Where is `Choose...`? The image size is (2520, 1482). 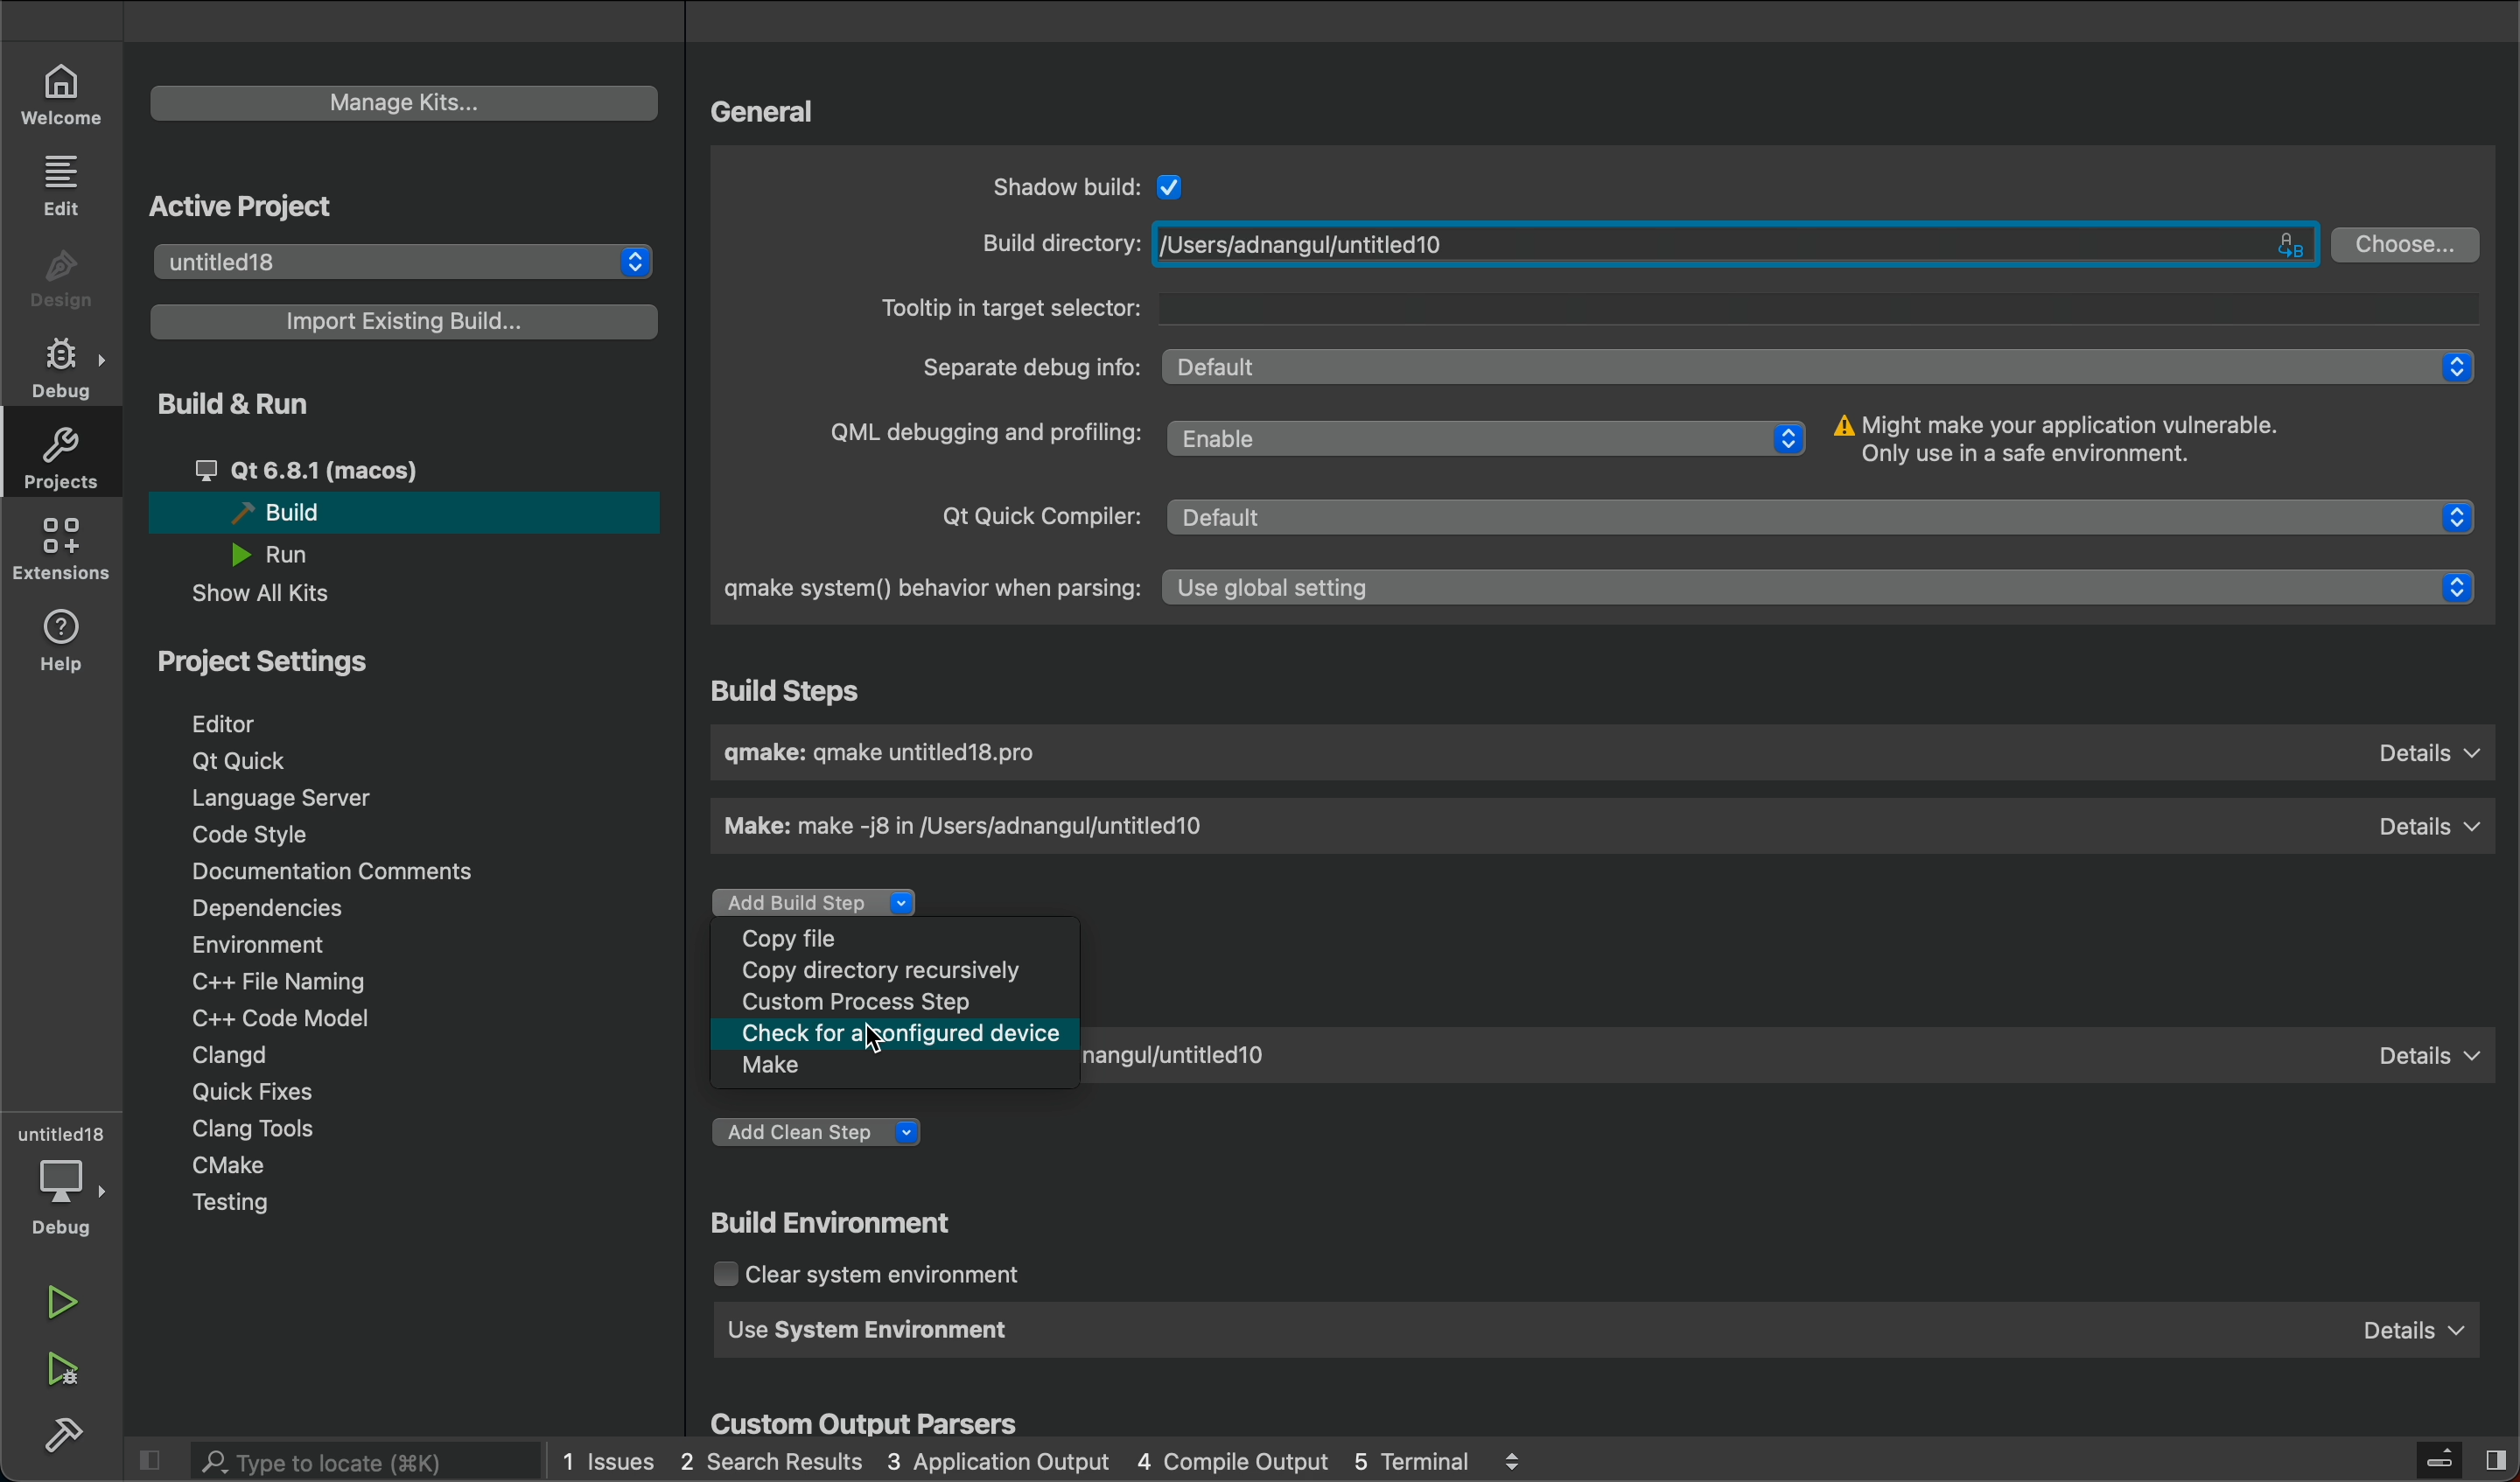
Choose... is located at coordinates (2408, 245).